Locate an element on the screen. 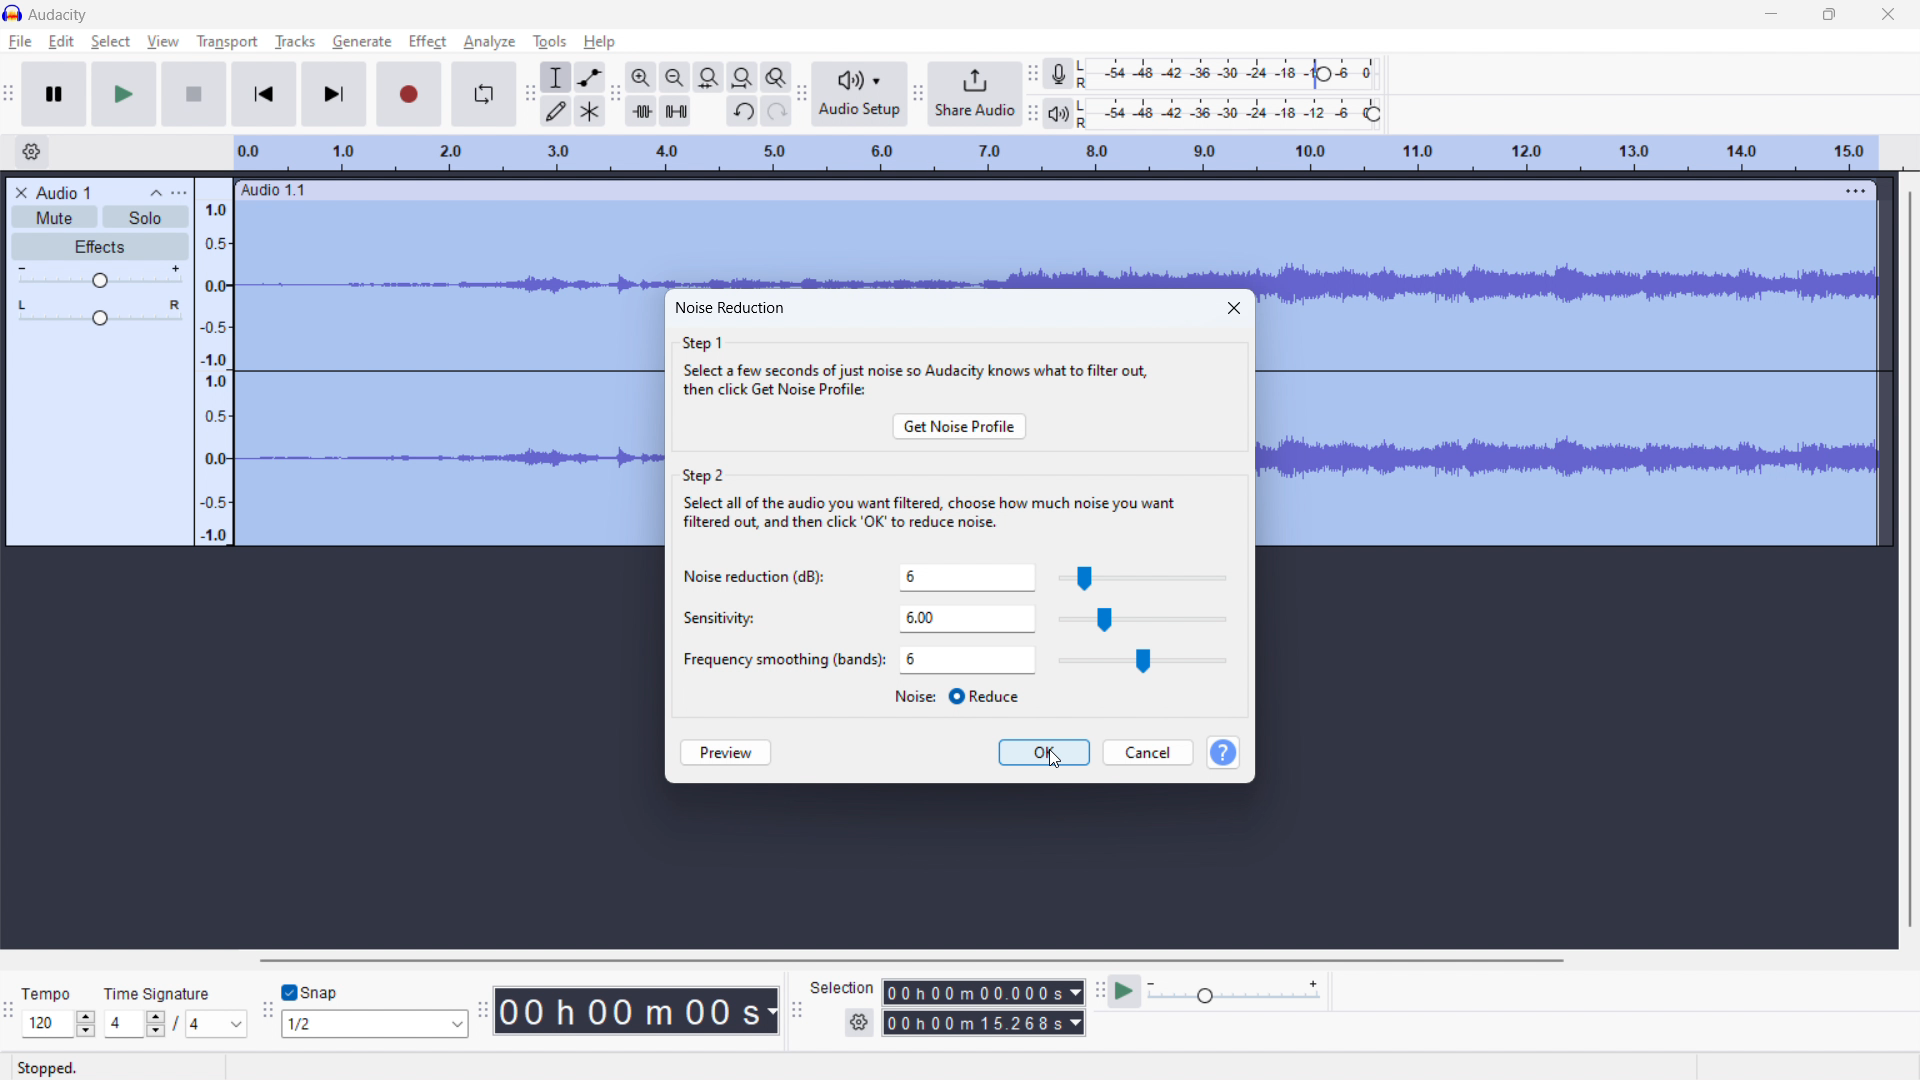 Image resolution: width=1920 pixels, height=1080 pixels. transport toolbar is located at coordinates (10, 92).